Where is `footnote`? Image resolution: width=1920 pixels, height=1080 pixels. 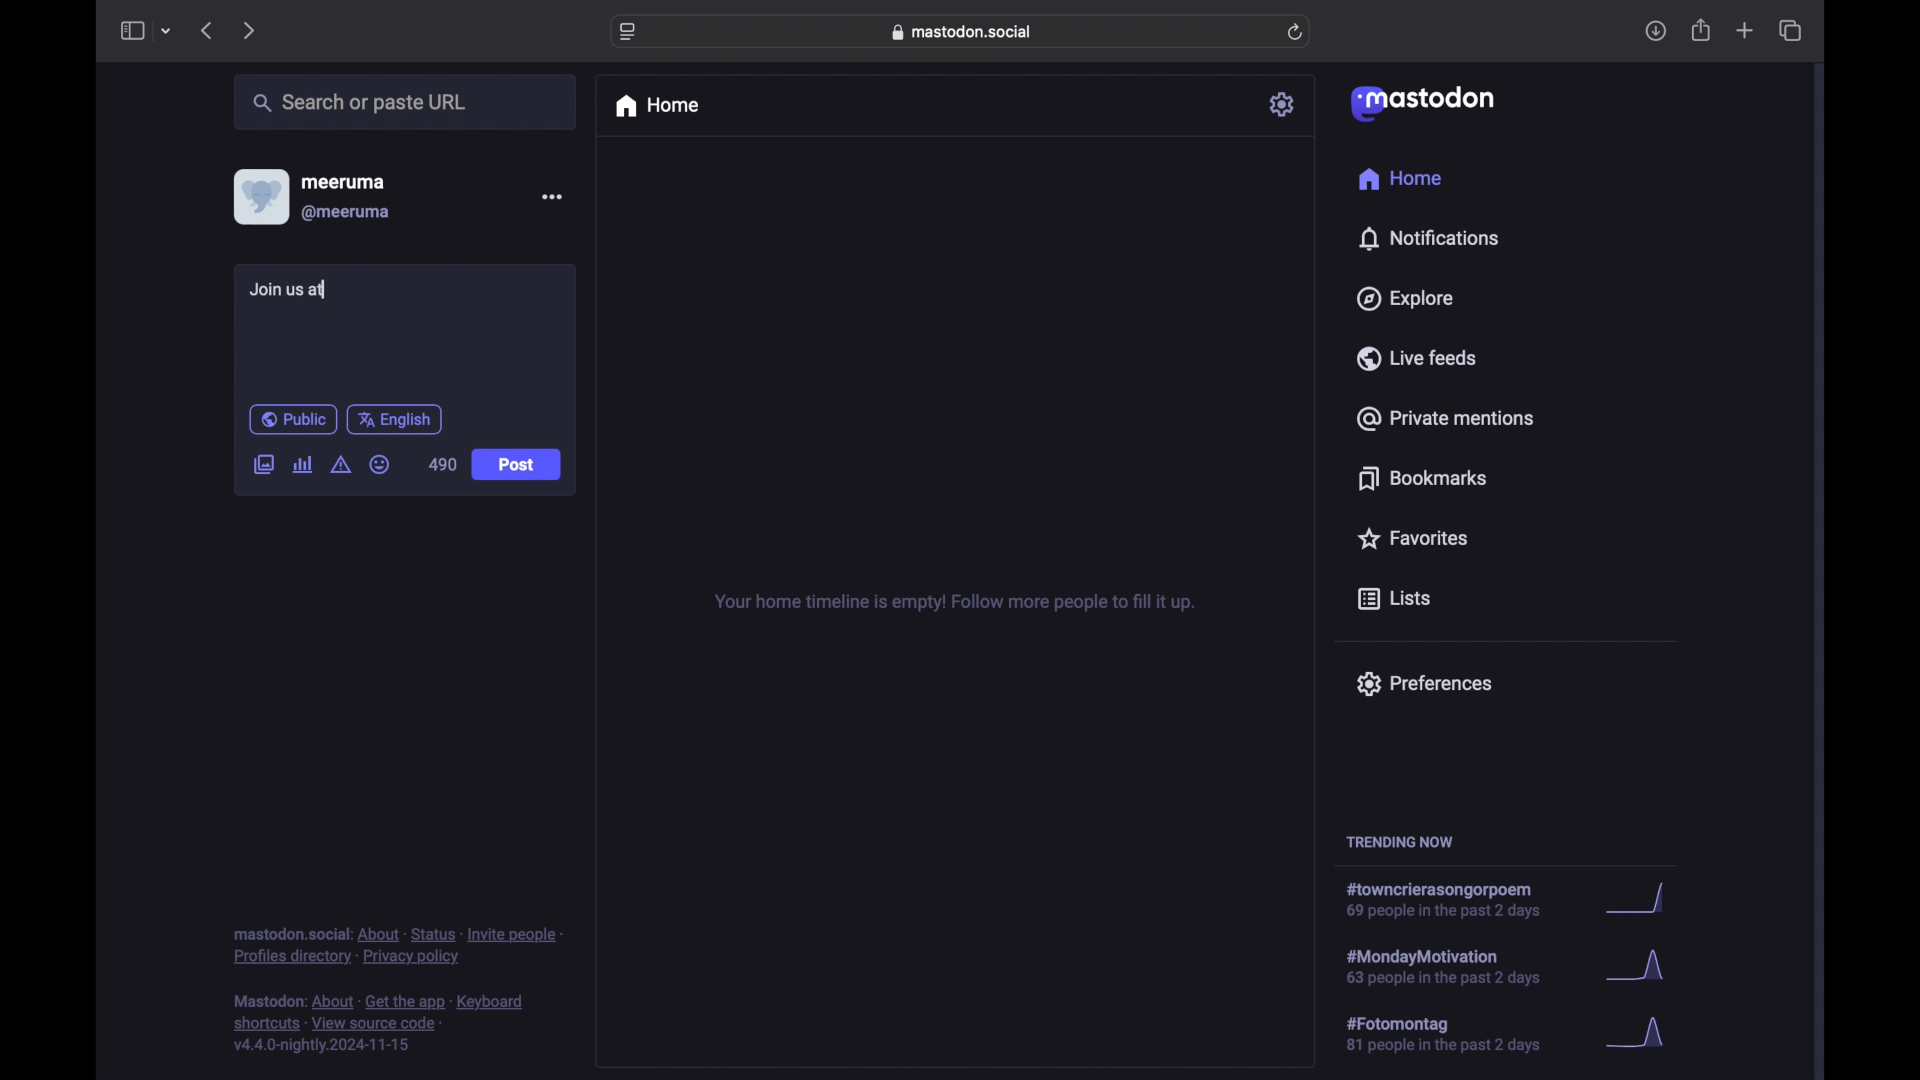 footnote is located at coordinates (382, 1024).